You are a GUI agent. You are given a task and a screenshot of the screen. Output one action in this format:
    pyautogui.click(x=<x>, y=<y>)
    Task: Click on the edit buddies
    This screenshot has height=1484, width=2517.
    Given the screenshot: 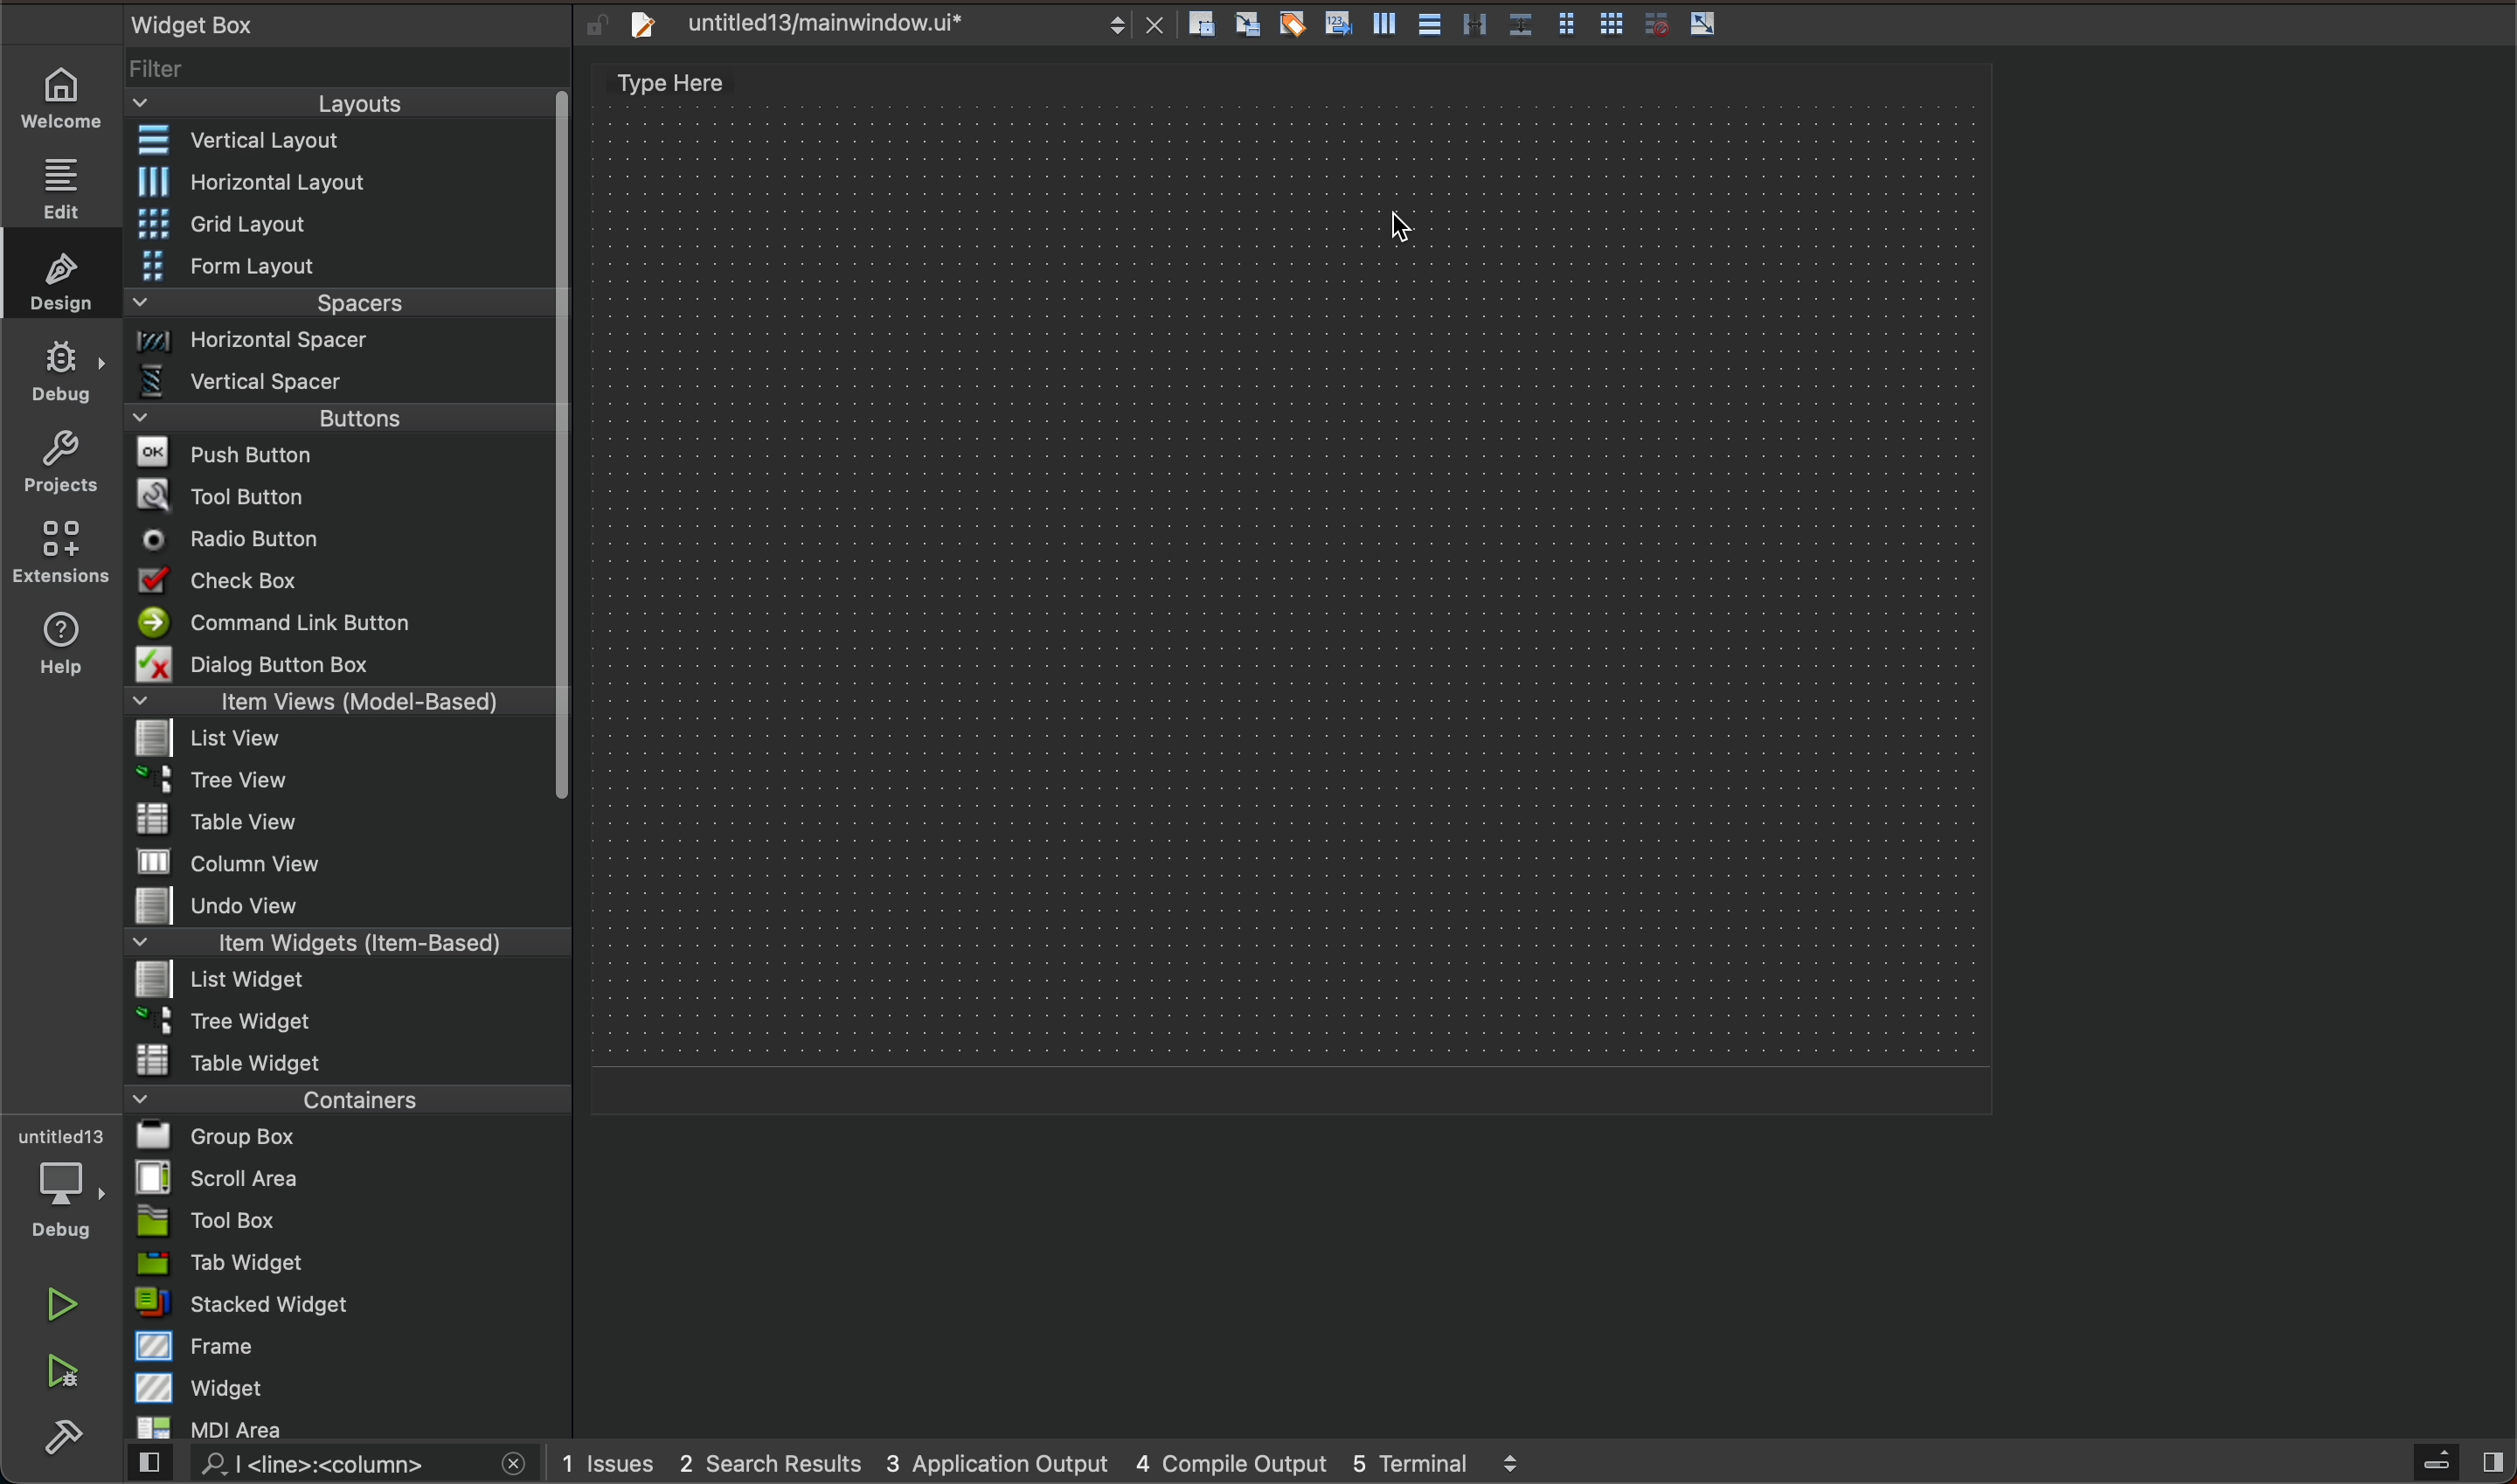 What is the action you would take?
    pyautogui.click(x=1296, y=23)
    